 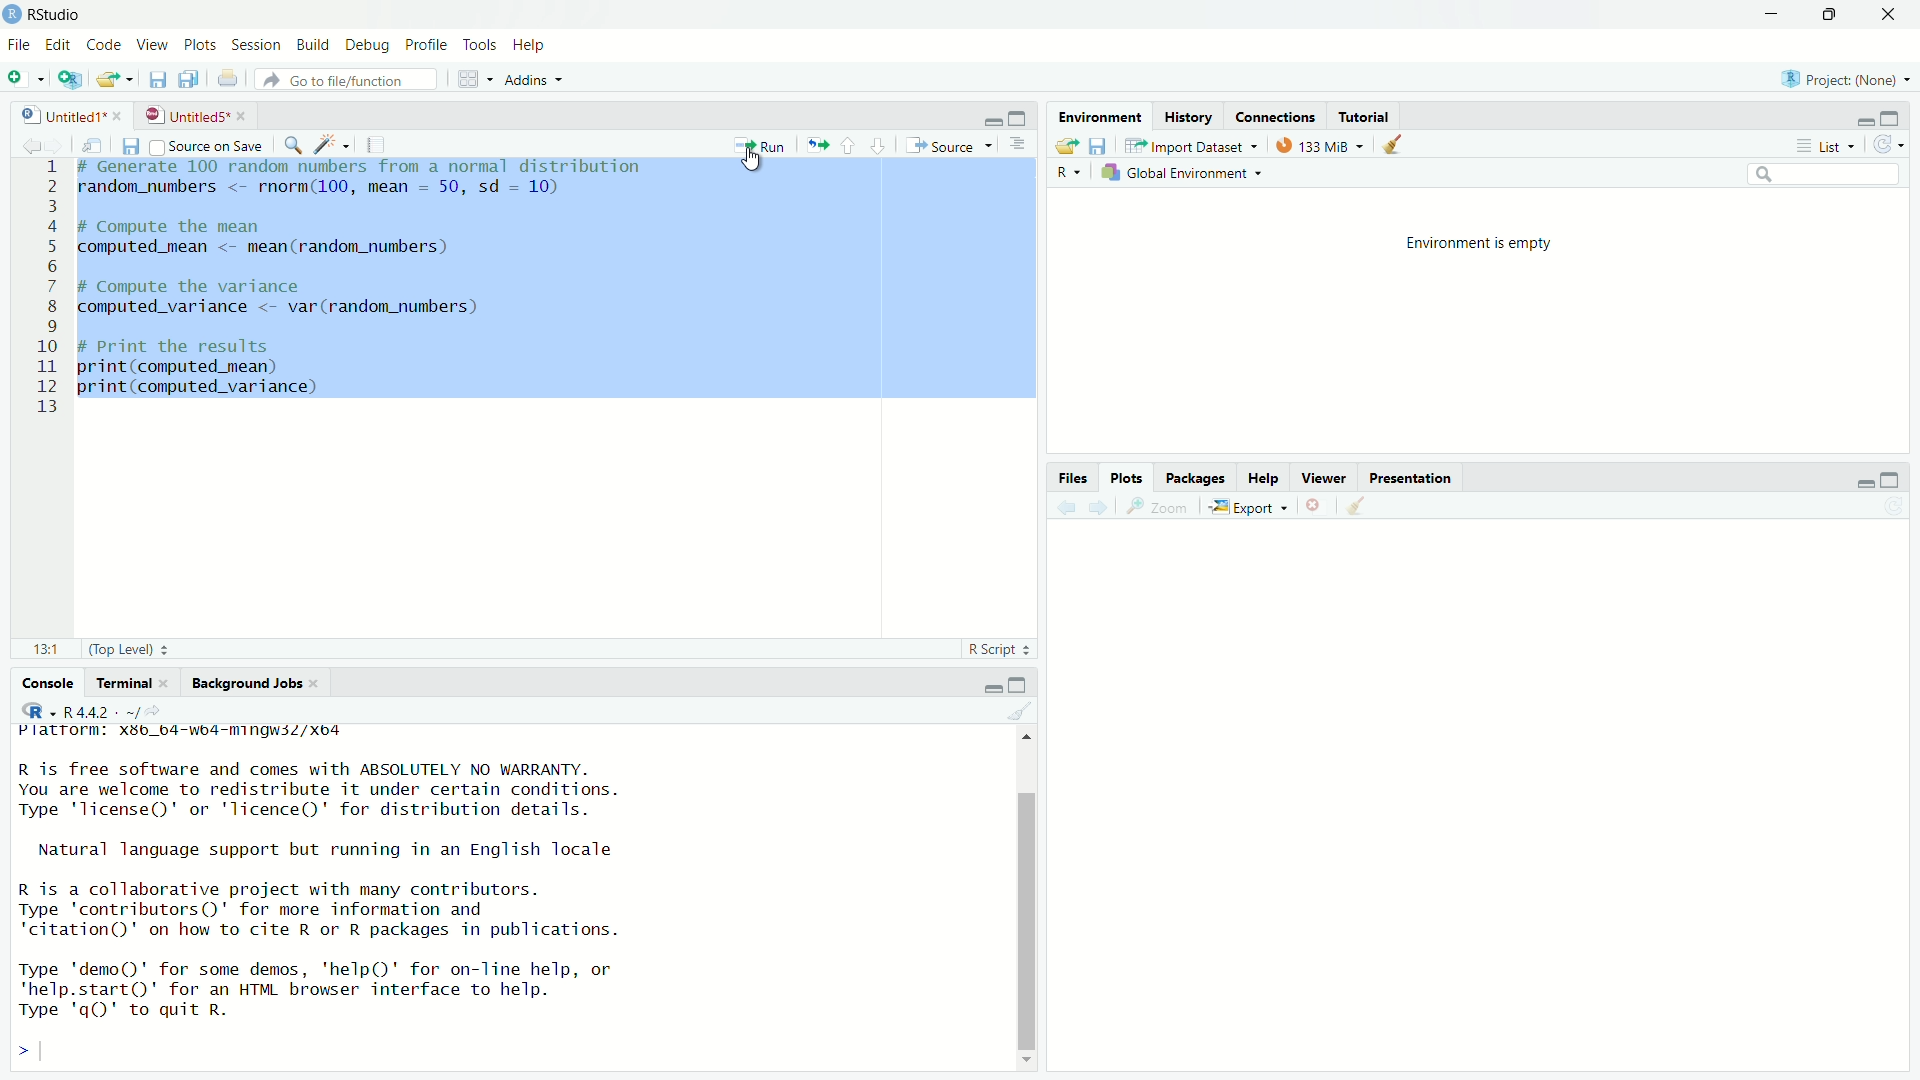 I want to click on remove the current plot, so click(x=1315, y=507).